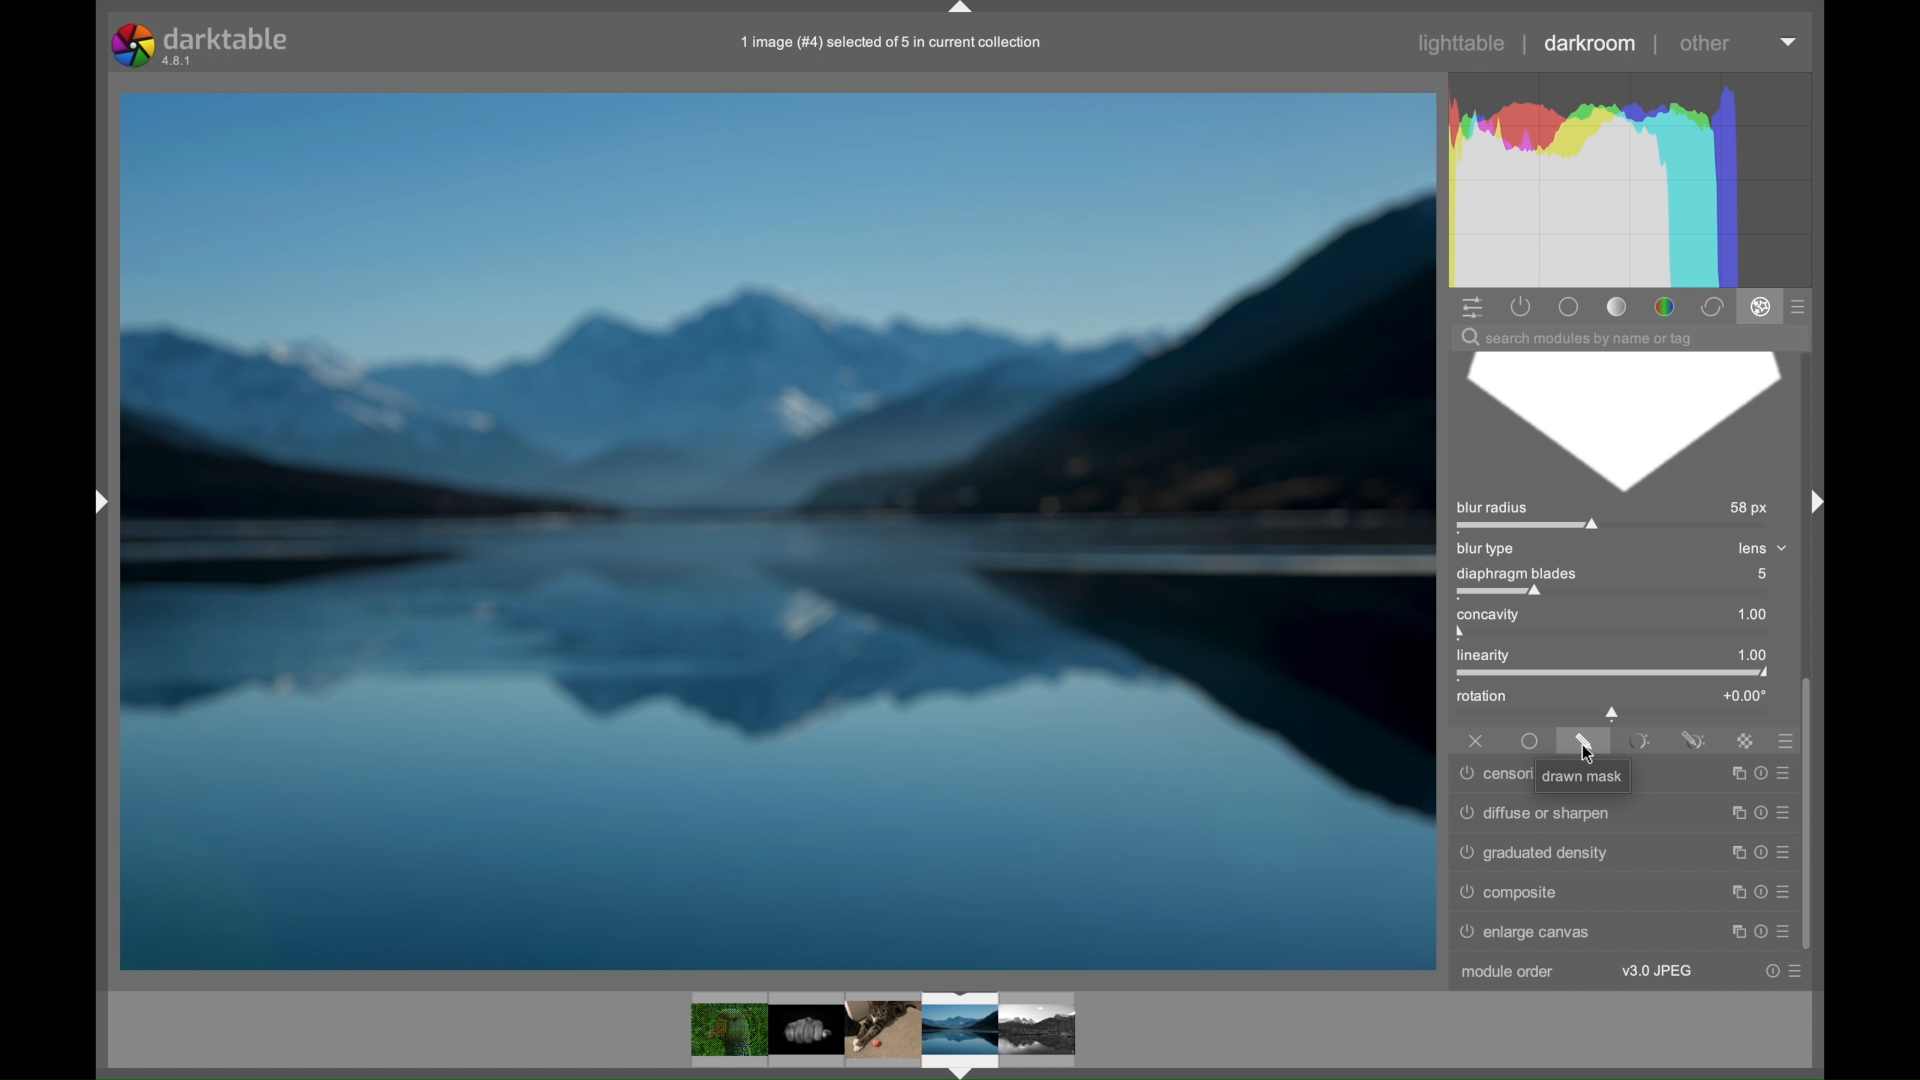 The width and height of the screenshot is (1920, 1080). I want to click on drawnamsk, so click(1584, 741).